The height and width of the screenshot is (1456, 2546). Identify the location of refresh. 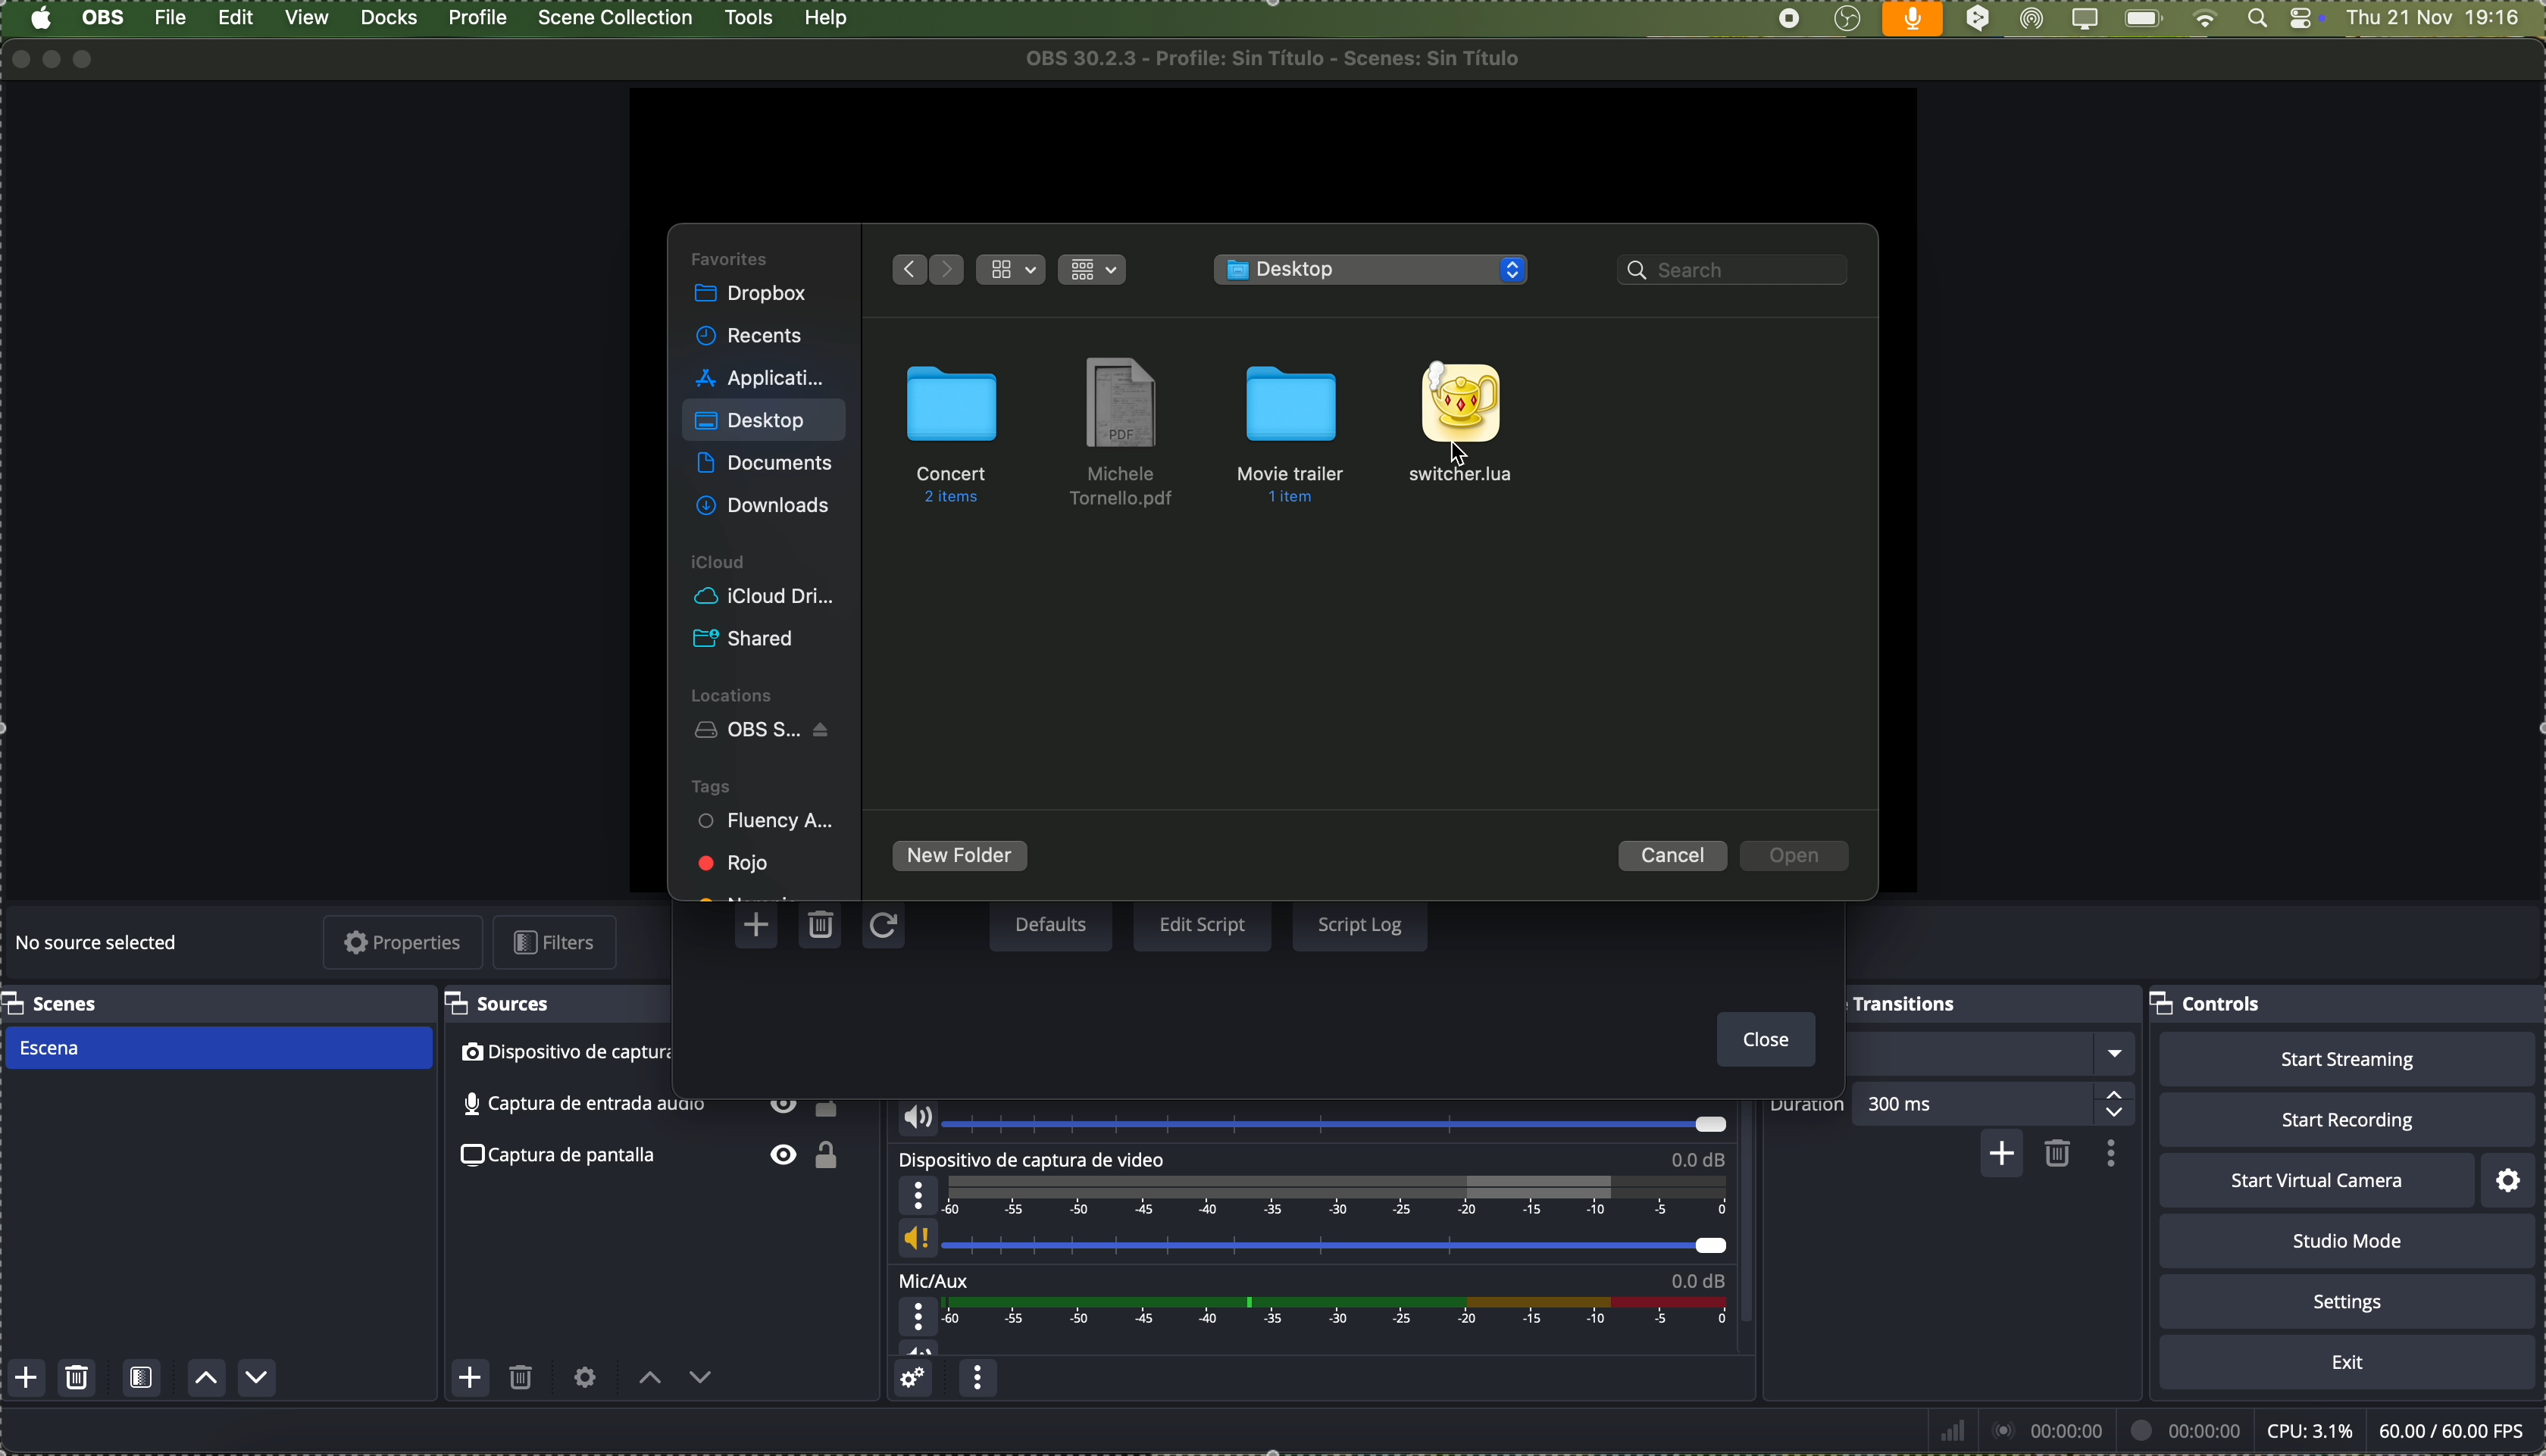
(881, 928).